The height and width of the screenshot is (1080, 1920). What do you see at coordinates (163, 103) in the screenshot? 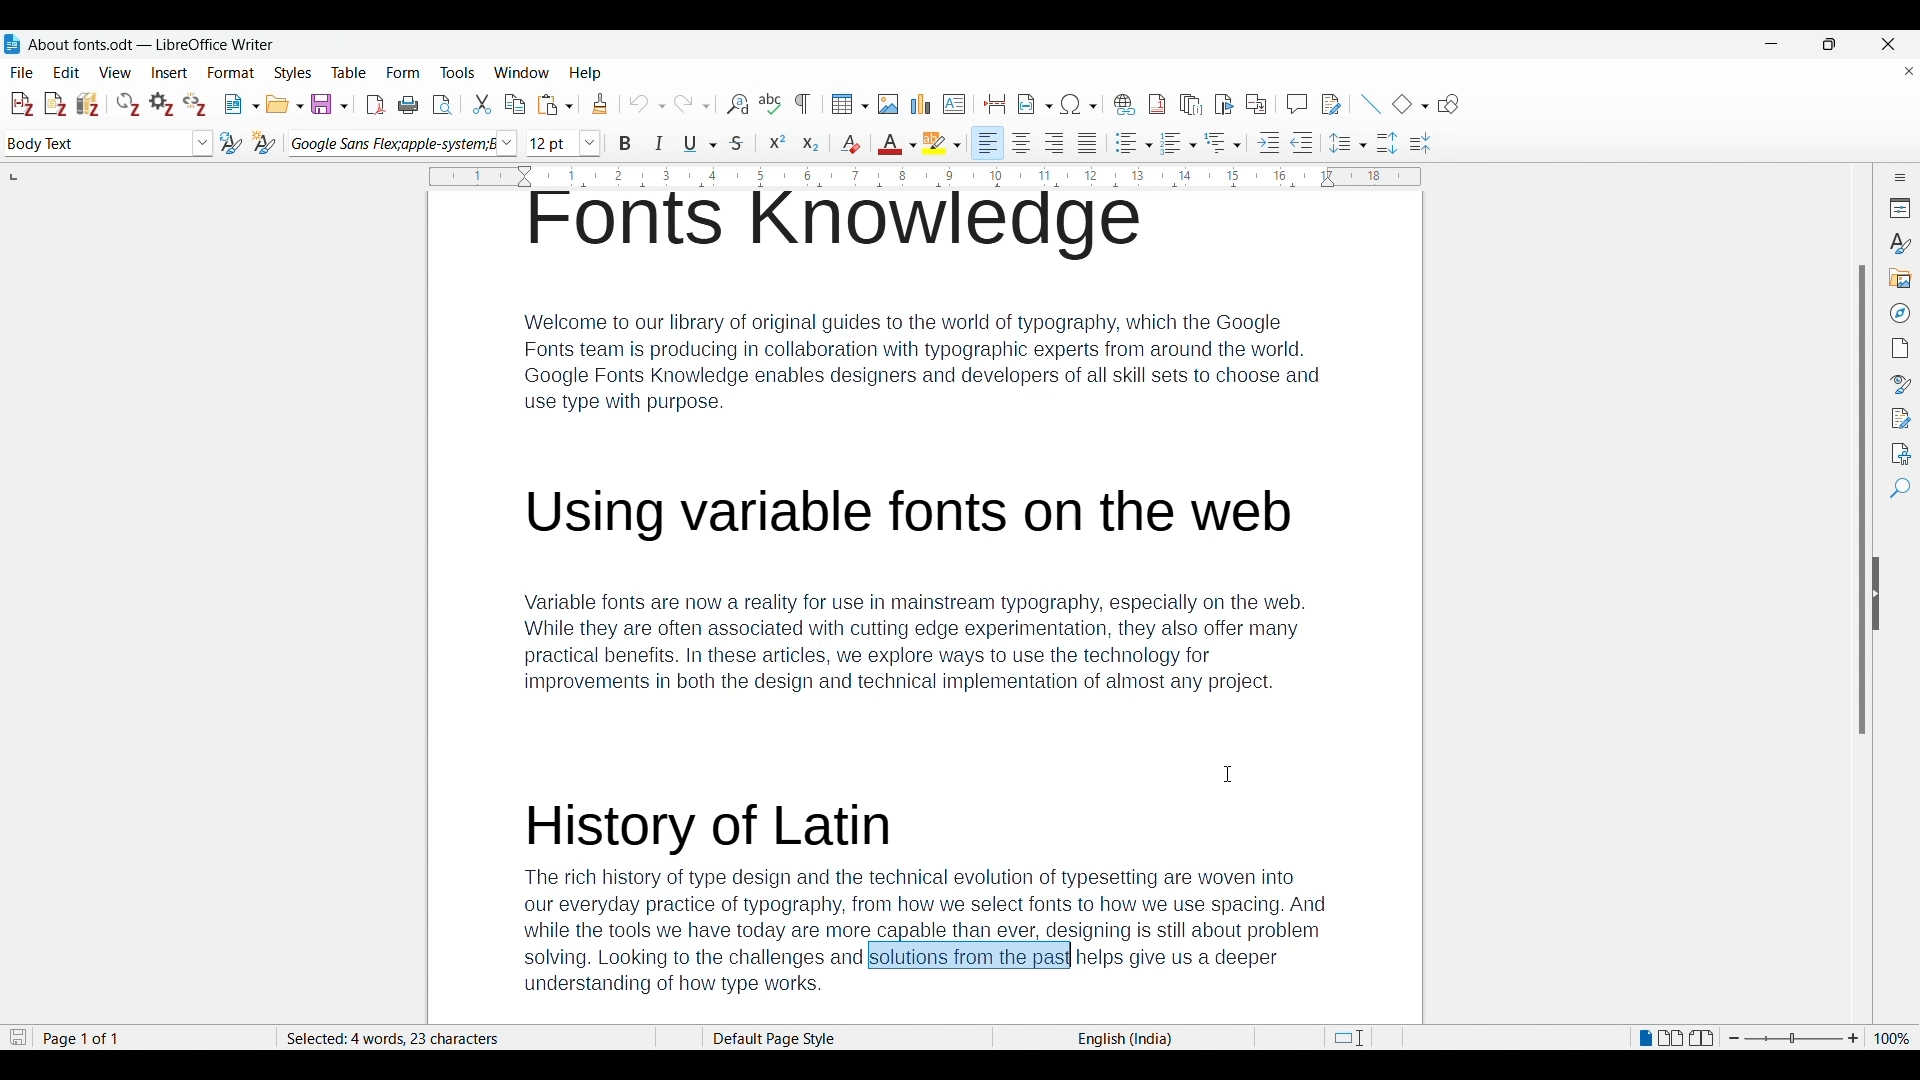
I see `Set document preferences` at bounding box center [163, 103].